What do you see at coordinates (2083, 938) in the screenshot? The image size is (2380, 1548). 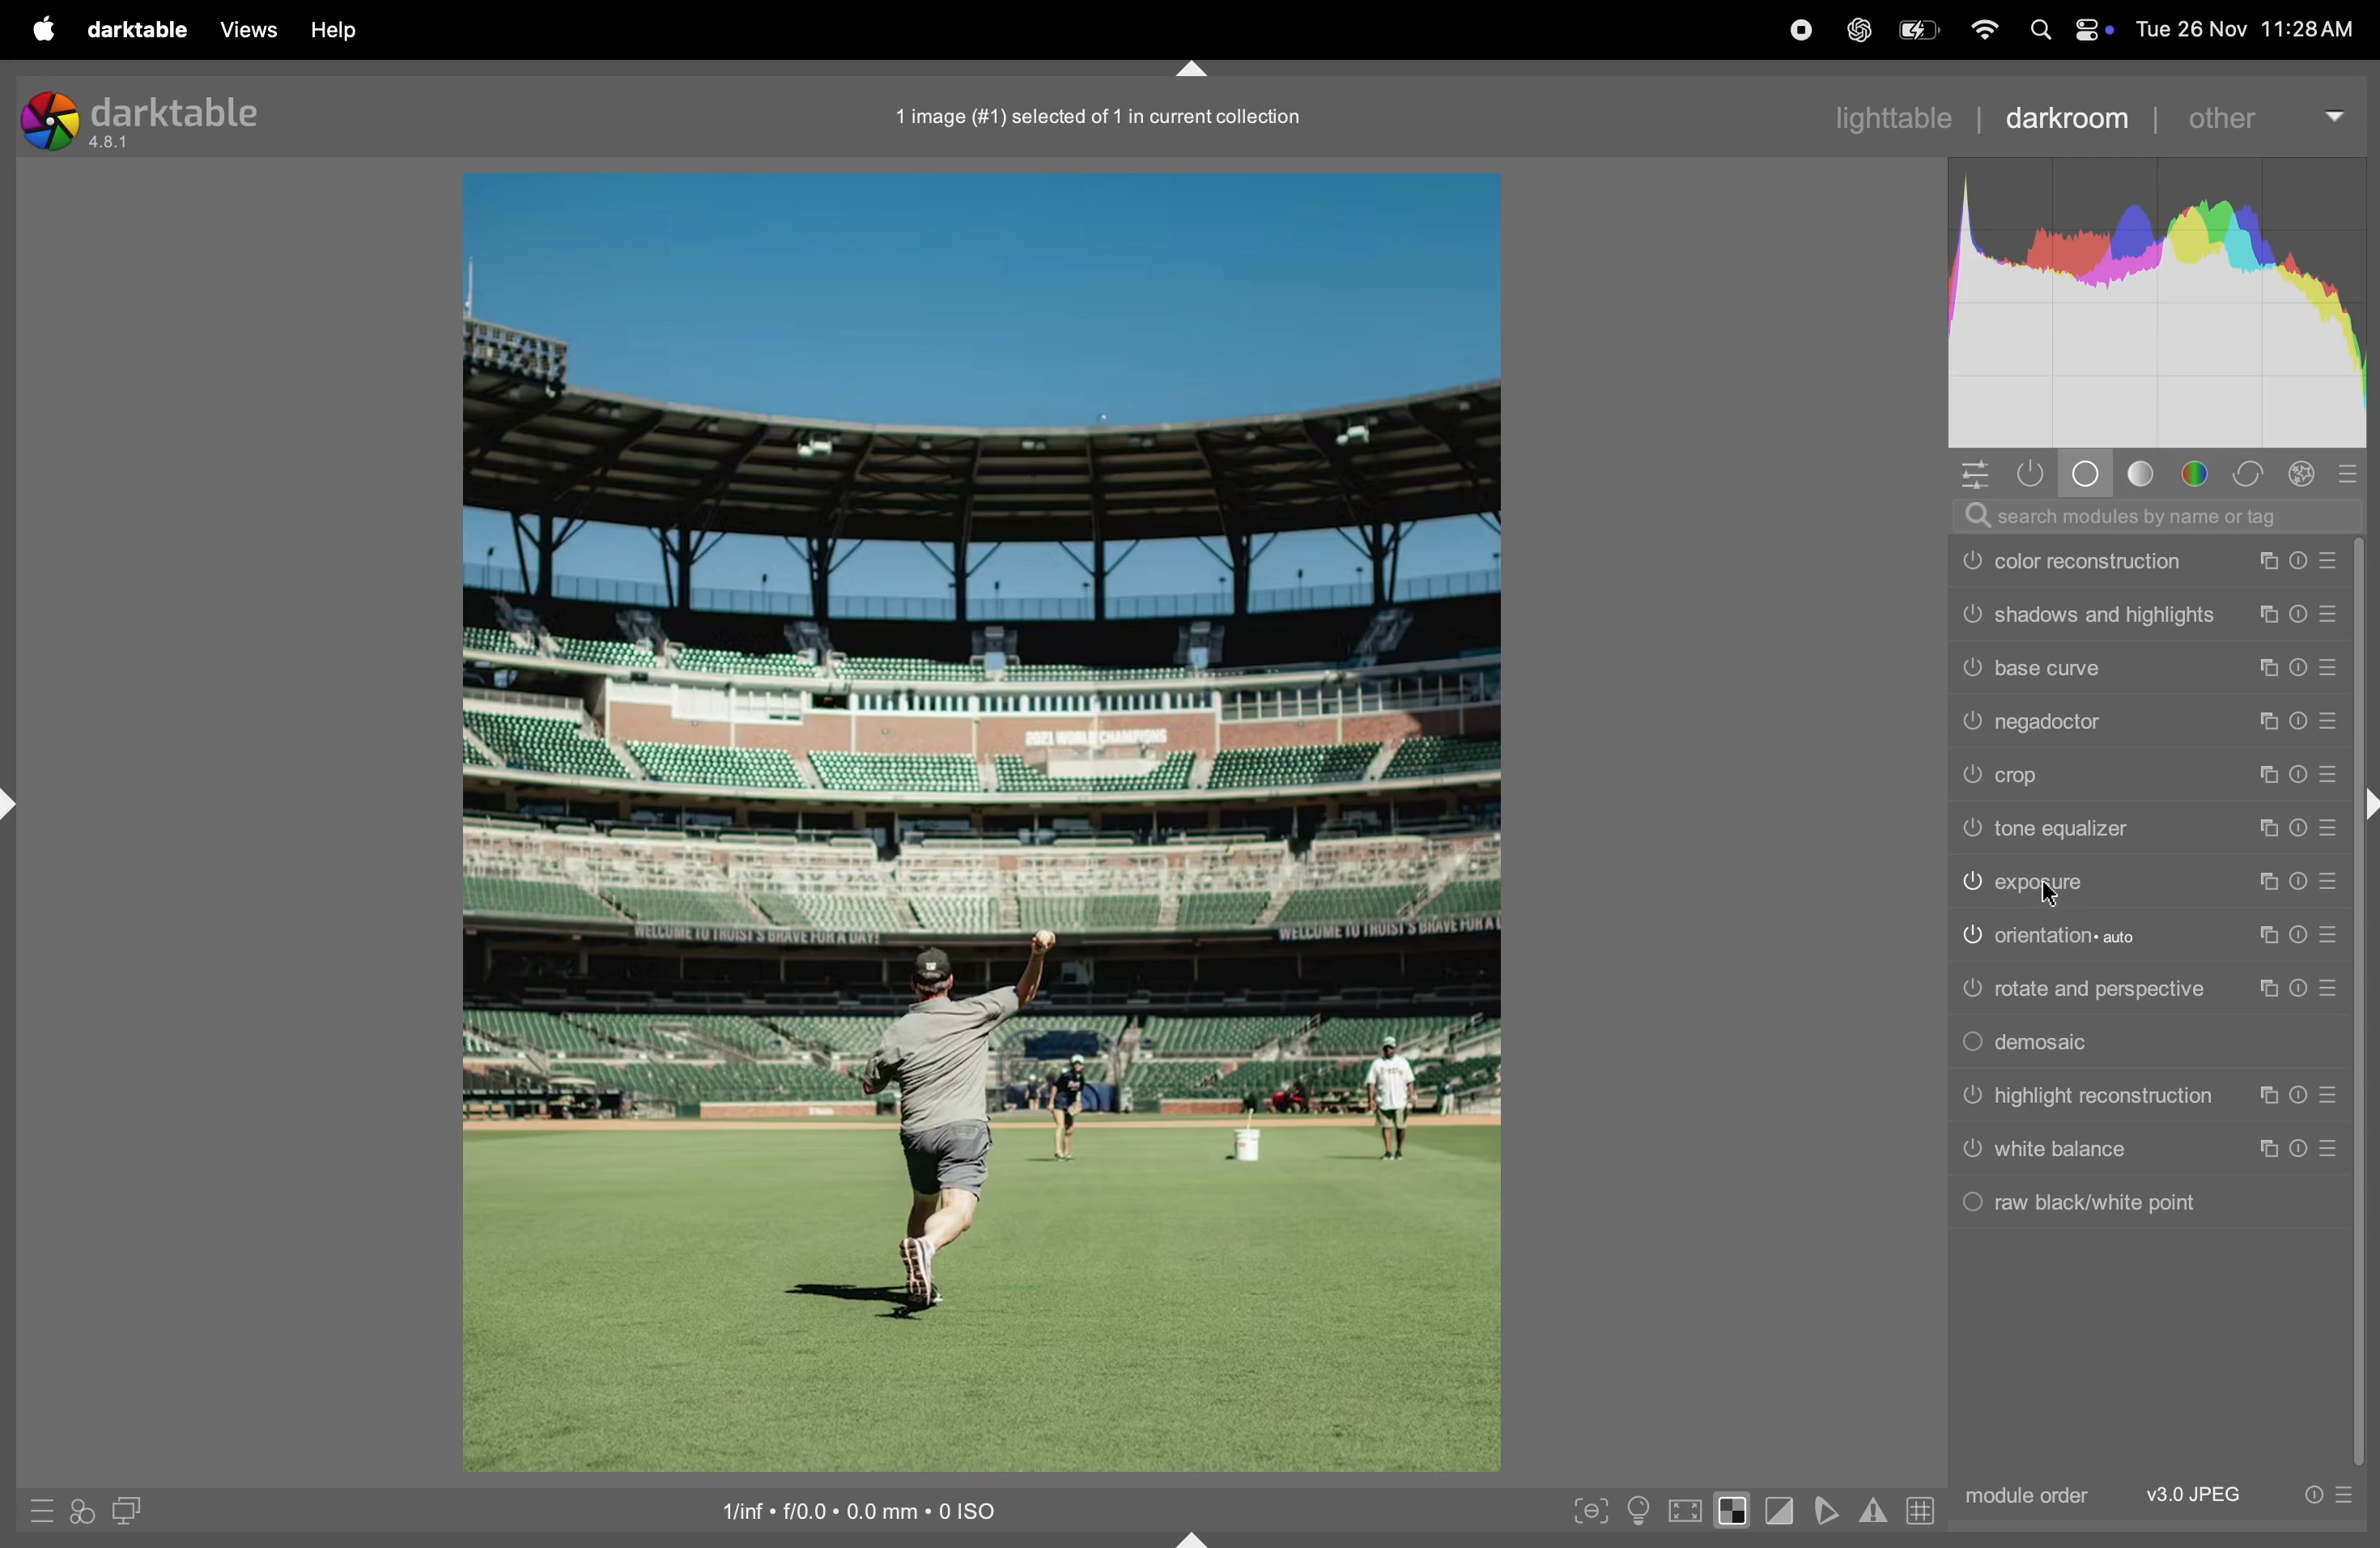 I see `orientation` at bounding box center [2083, 938].